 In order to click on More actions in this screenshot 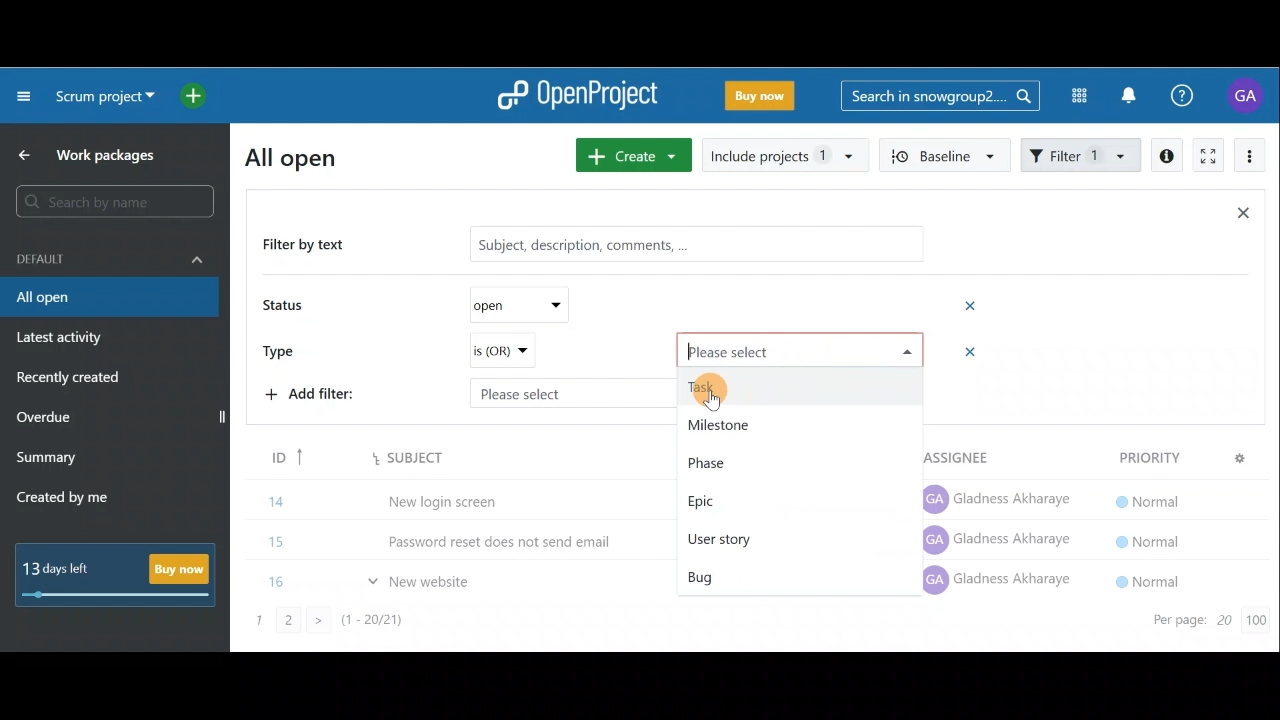, I will do `click(1250, 159)`.